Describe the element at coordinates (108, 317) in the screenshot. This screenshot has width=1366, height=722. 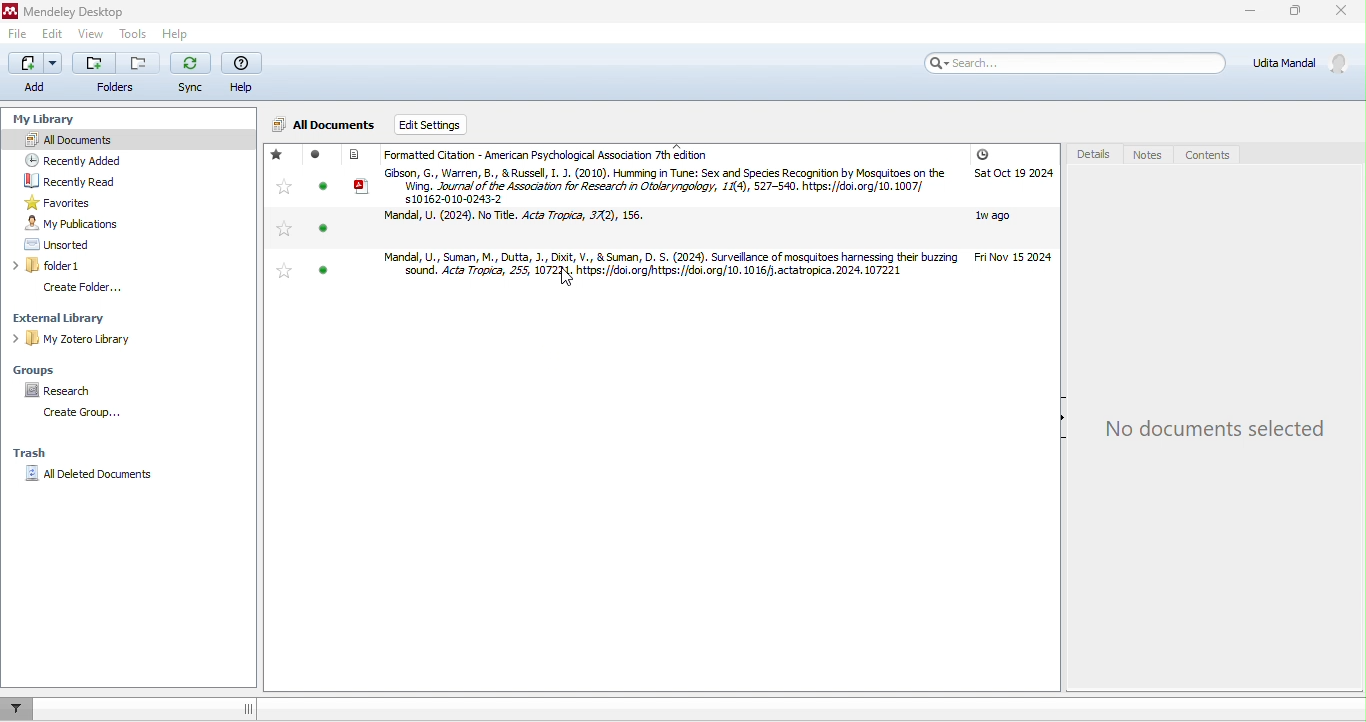
I see `external library` at that location.